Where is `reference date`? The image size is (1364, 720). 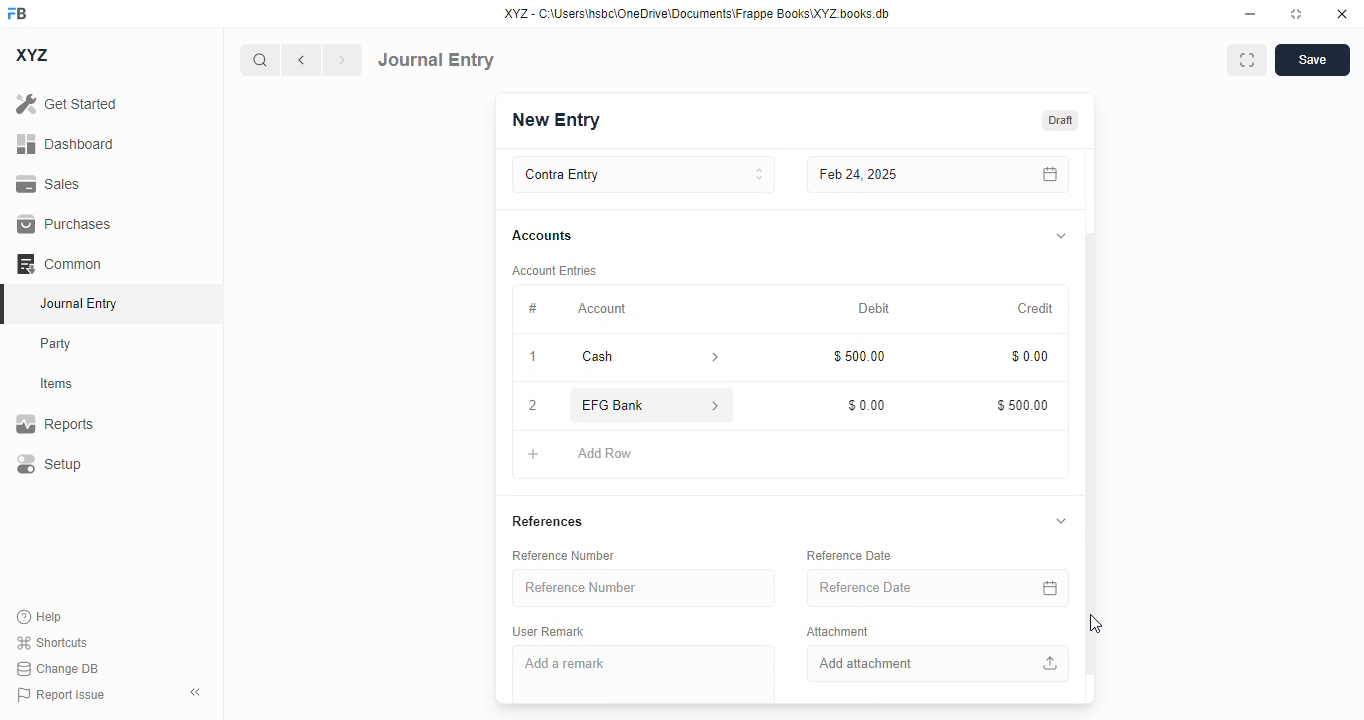 reference date is located at coordinates (897, 586).